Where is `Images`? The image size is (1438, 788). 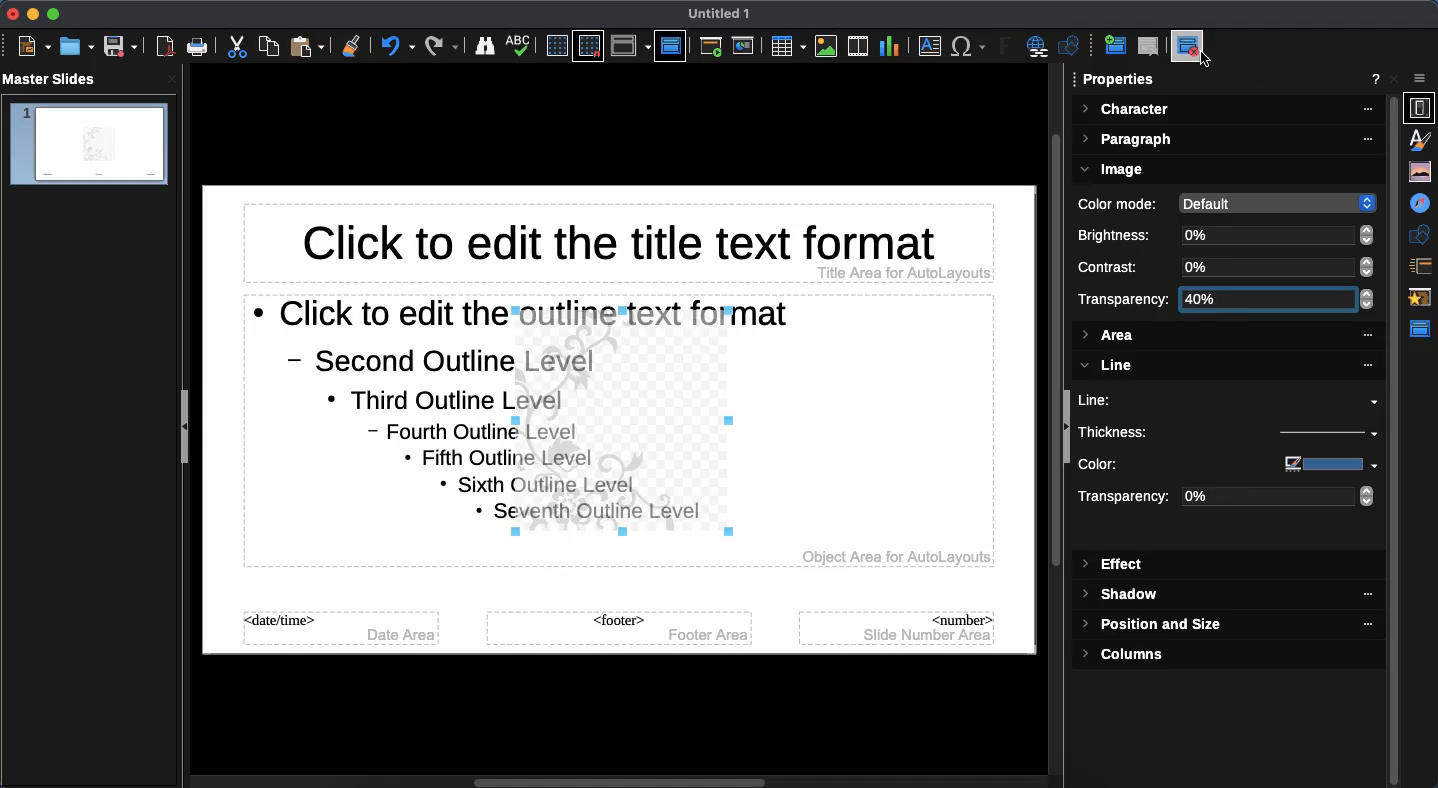
Images is located at coordinates (826, 46).